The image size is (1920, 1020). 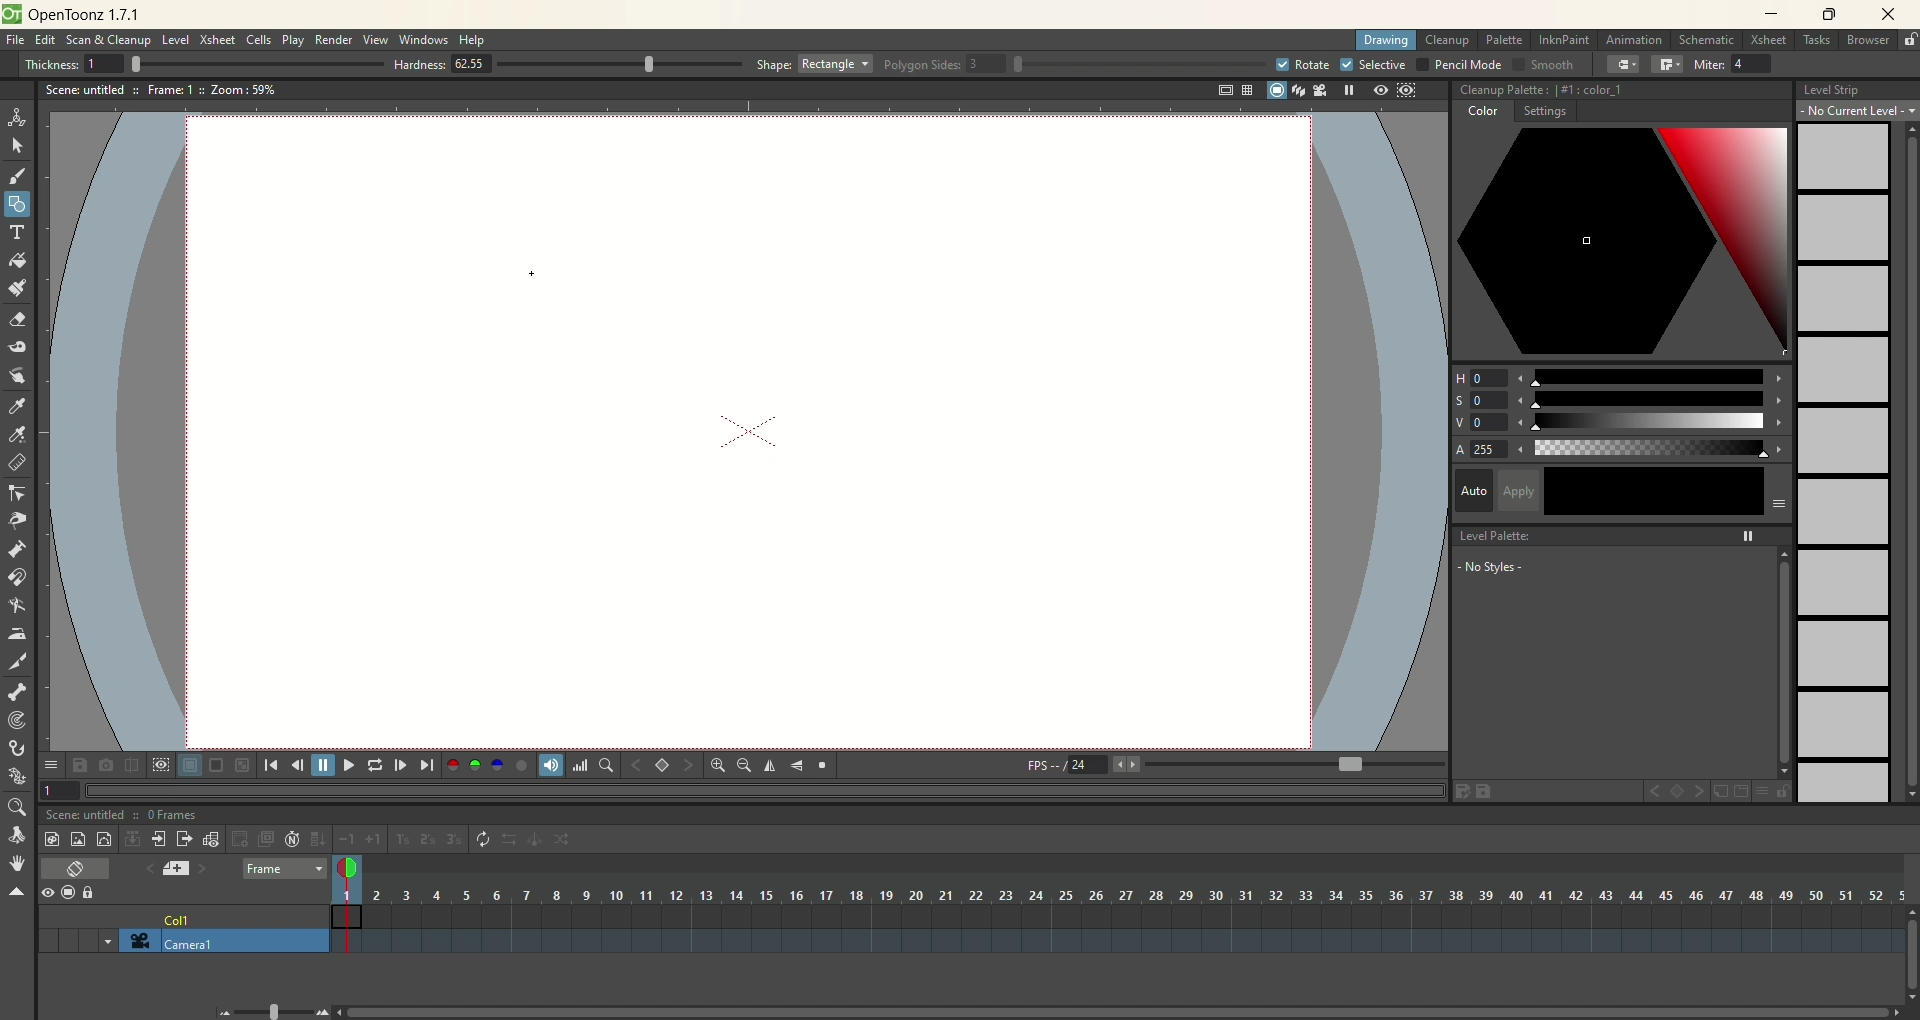 I want to click on col1, so click(x=179, y=914).